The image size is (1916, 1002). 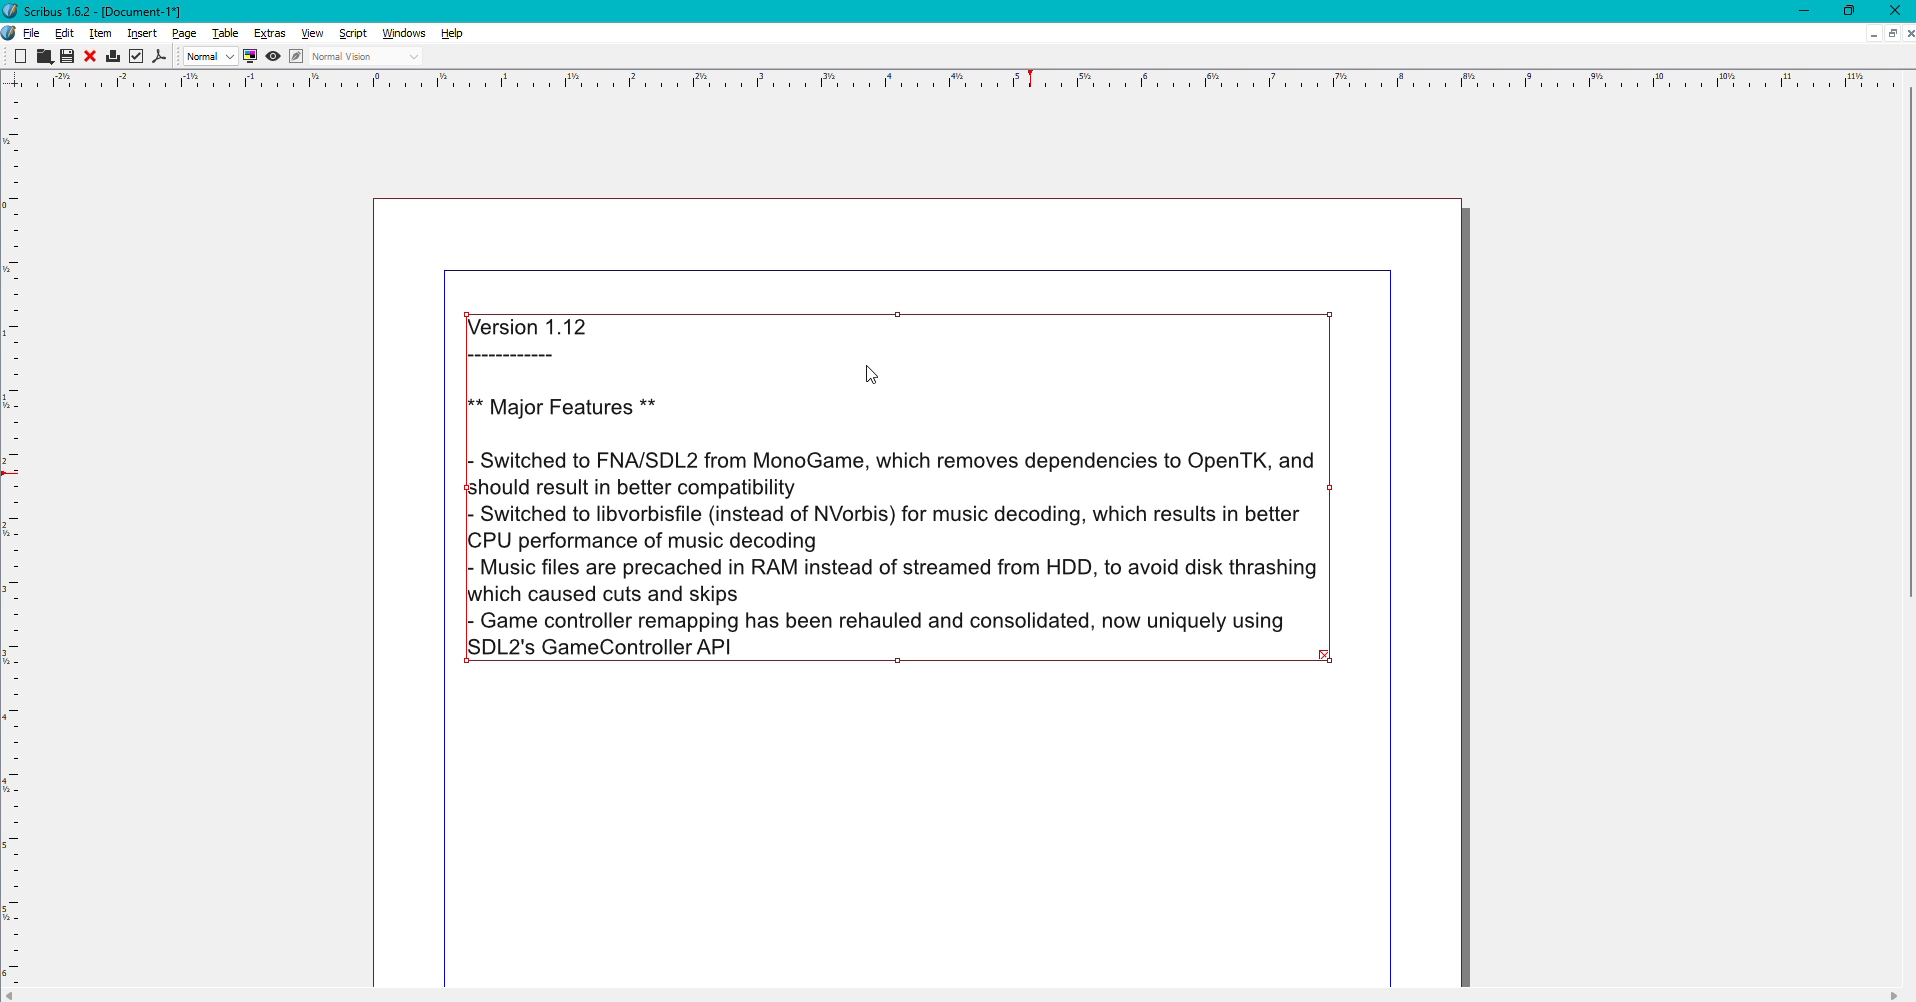 What do you see at coordinates (358, 57) in the screenshot?
I see `Normal Vision` at bounding box center [358, 57].